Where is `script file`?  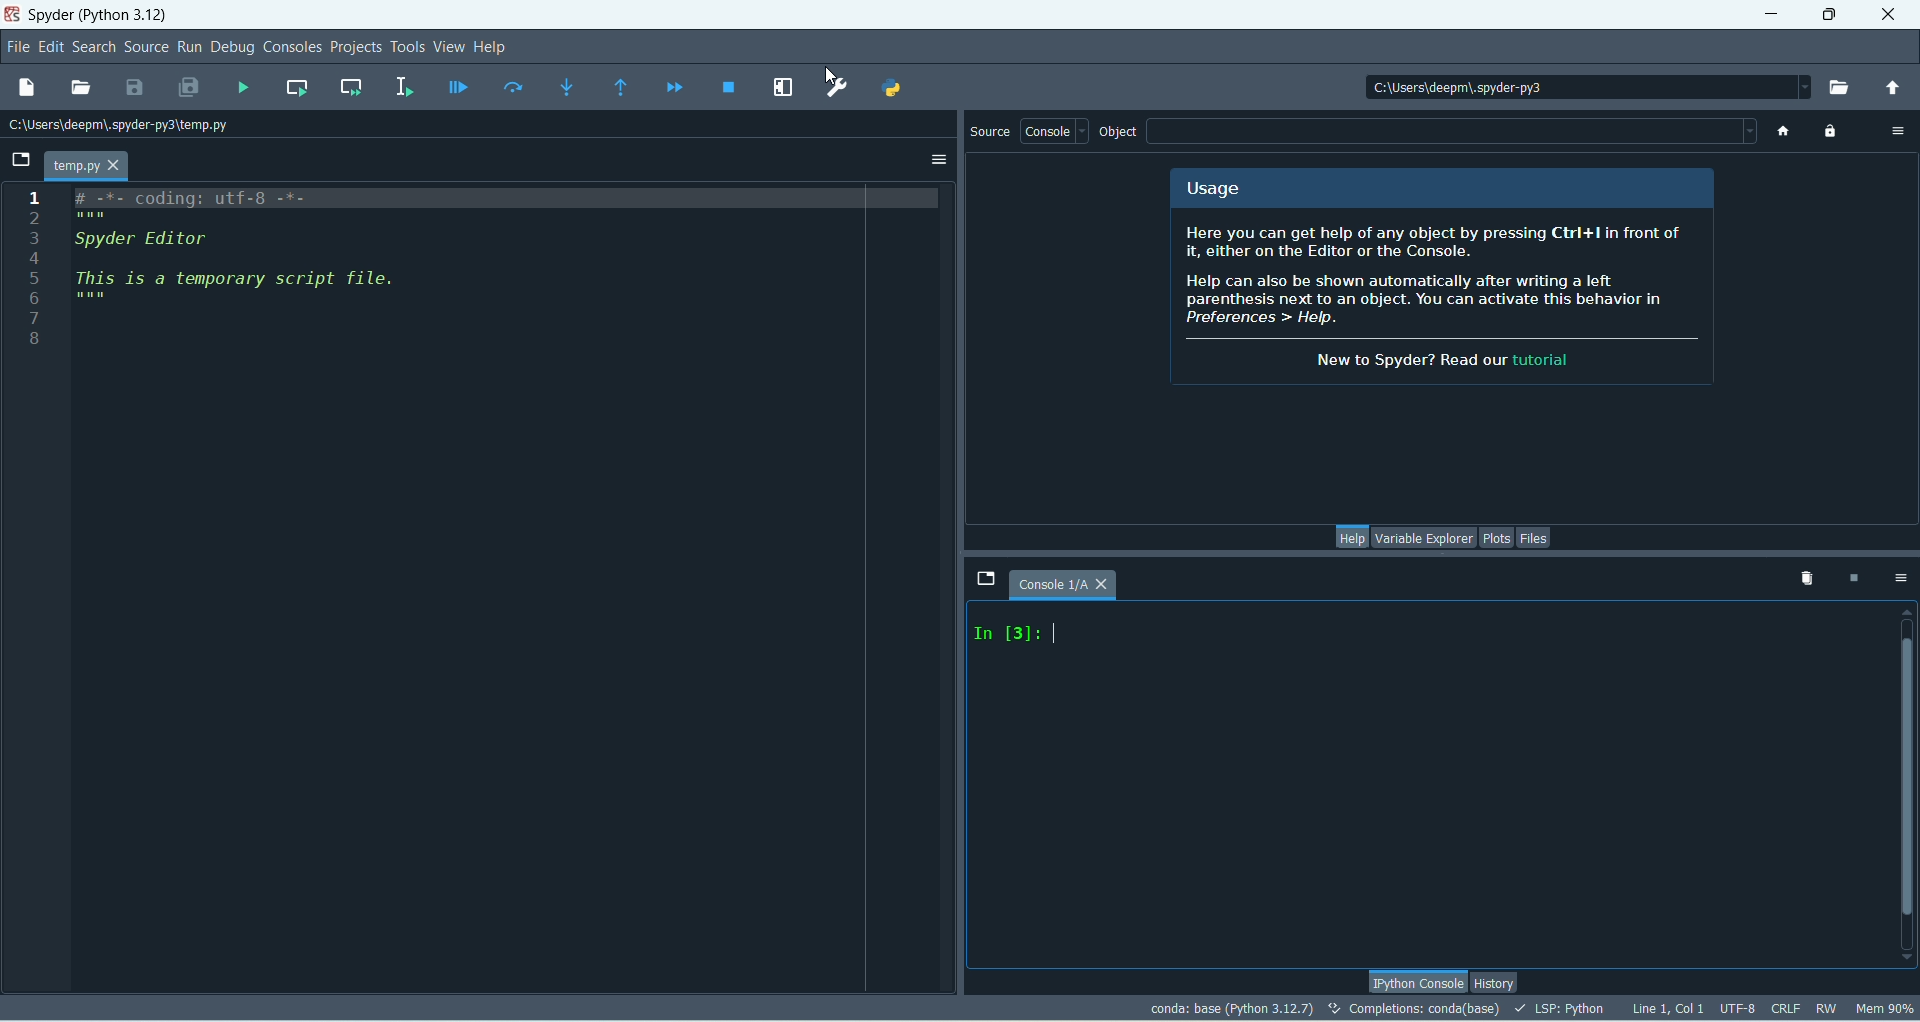 script file is located at coordinates (288, 263).